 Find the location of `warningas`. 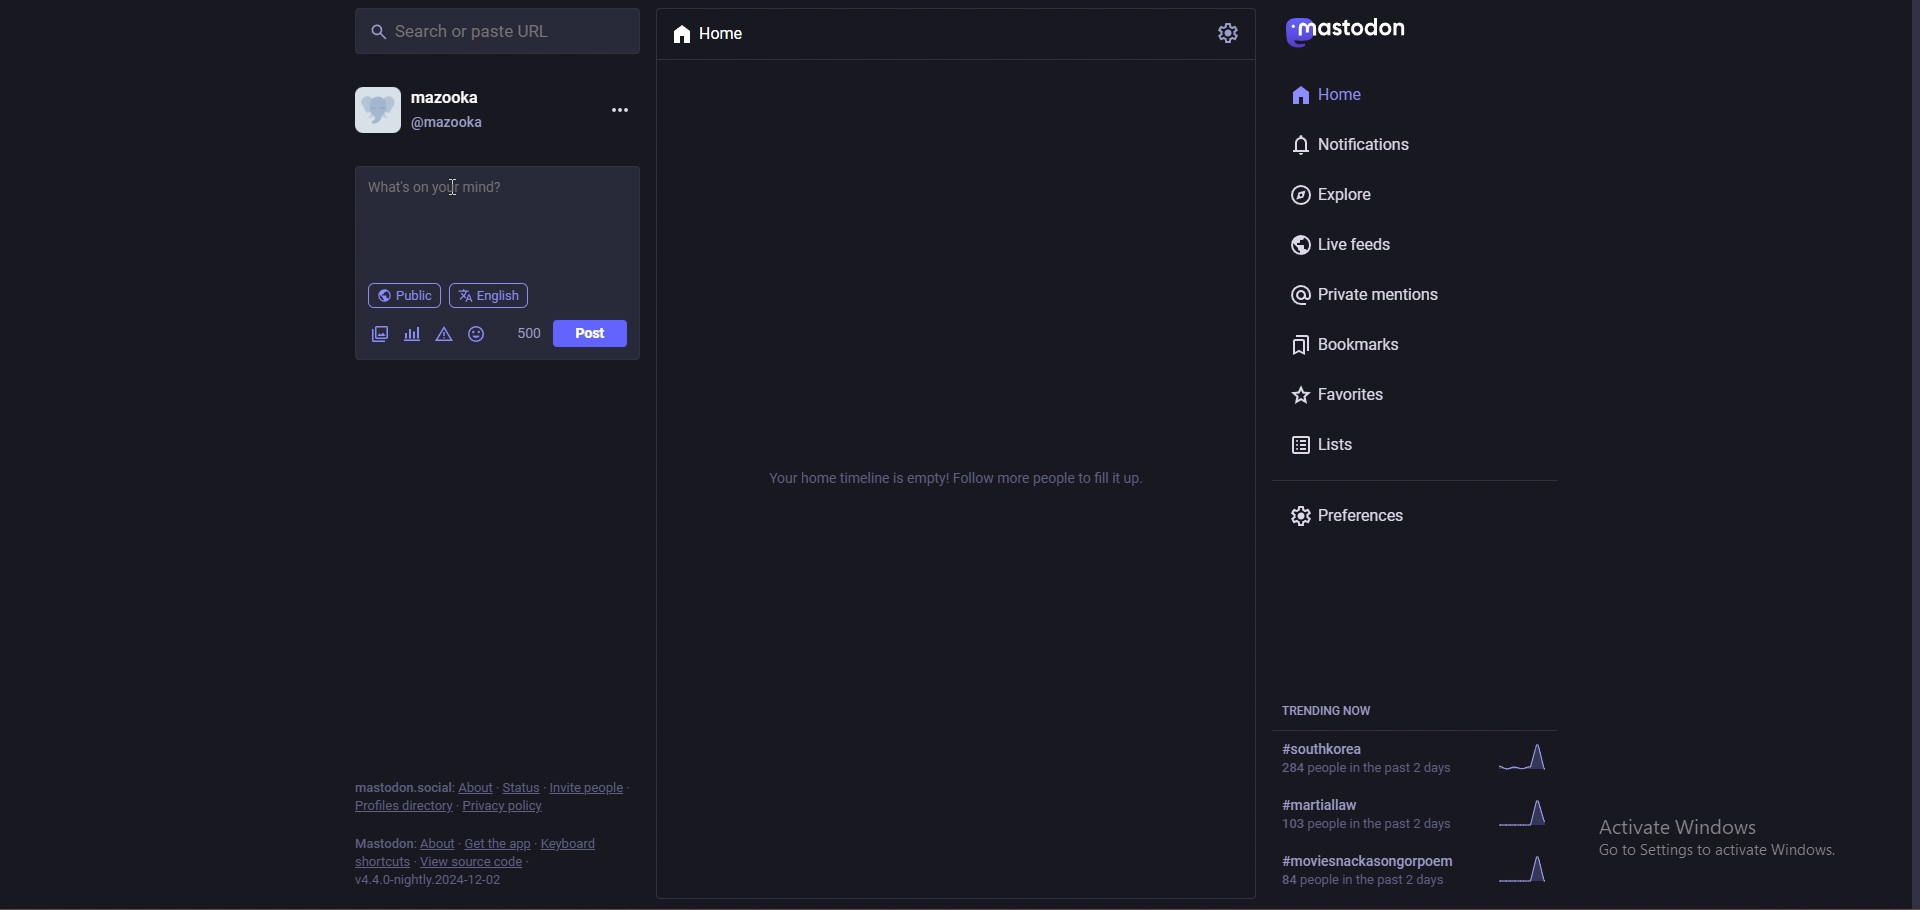

warningas is located at coordinates (444, 335).